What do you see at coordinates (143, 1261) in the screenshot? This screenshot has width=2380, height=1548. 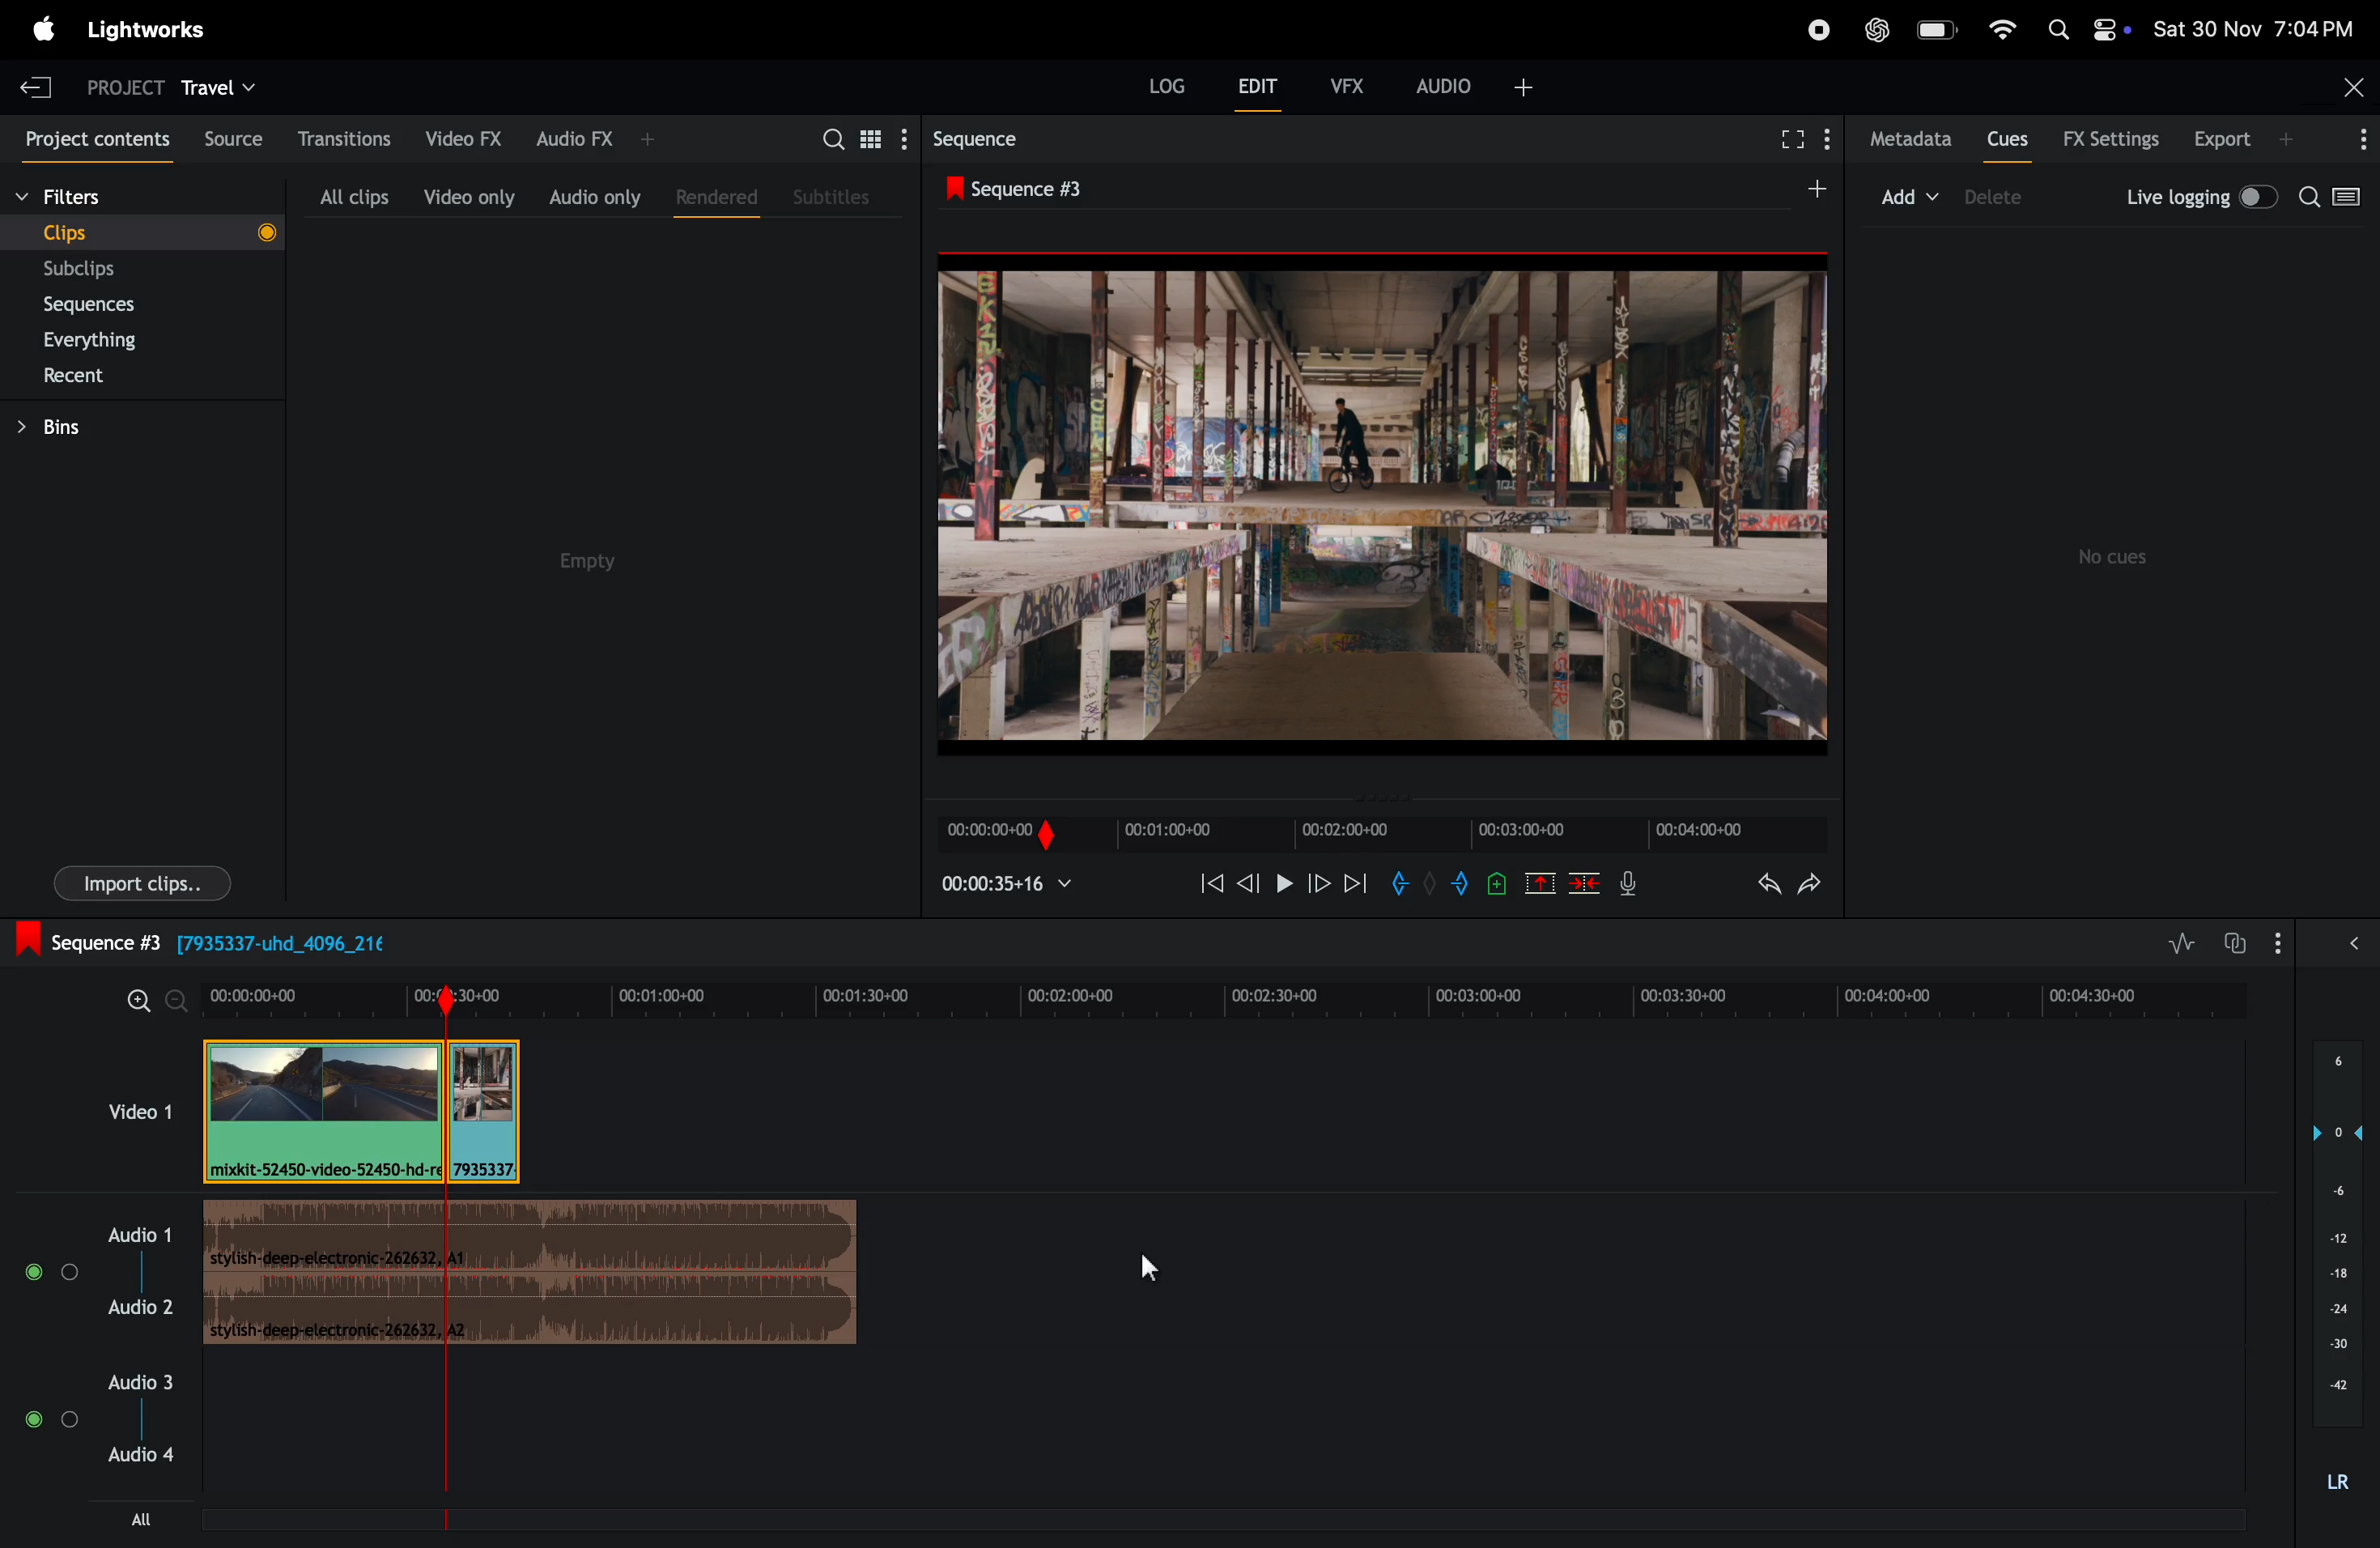 I see `Audio 1 -- Audio 2` at bounding box center [143, 1261].